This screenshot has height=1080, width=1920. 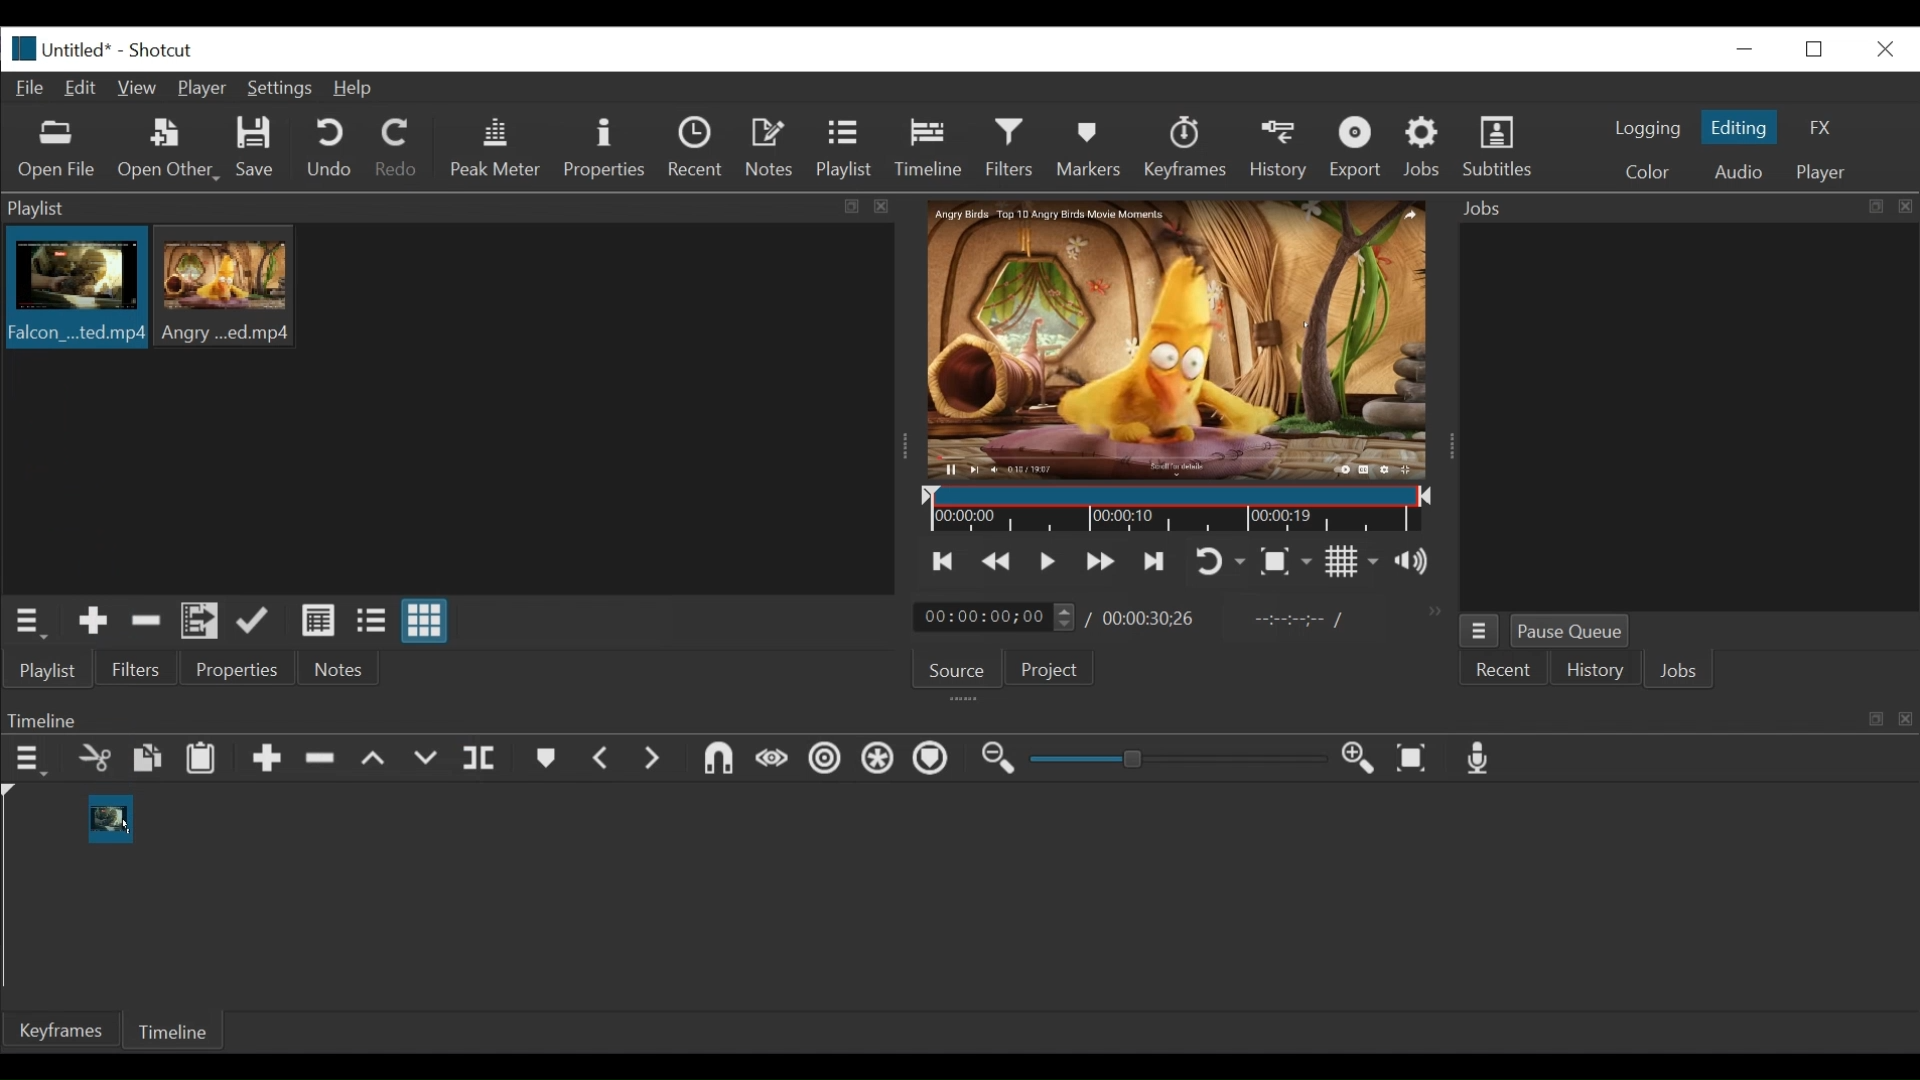 What do you see at coordinates (146, 624) in the screenshot?
I see `Remove cut` at bounding box center [146, 624].